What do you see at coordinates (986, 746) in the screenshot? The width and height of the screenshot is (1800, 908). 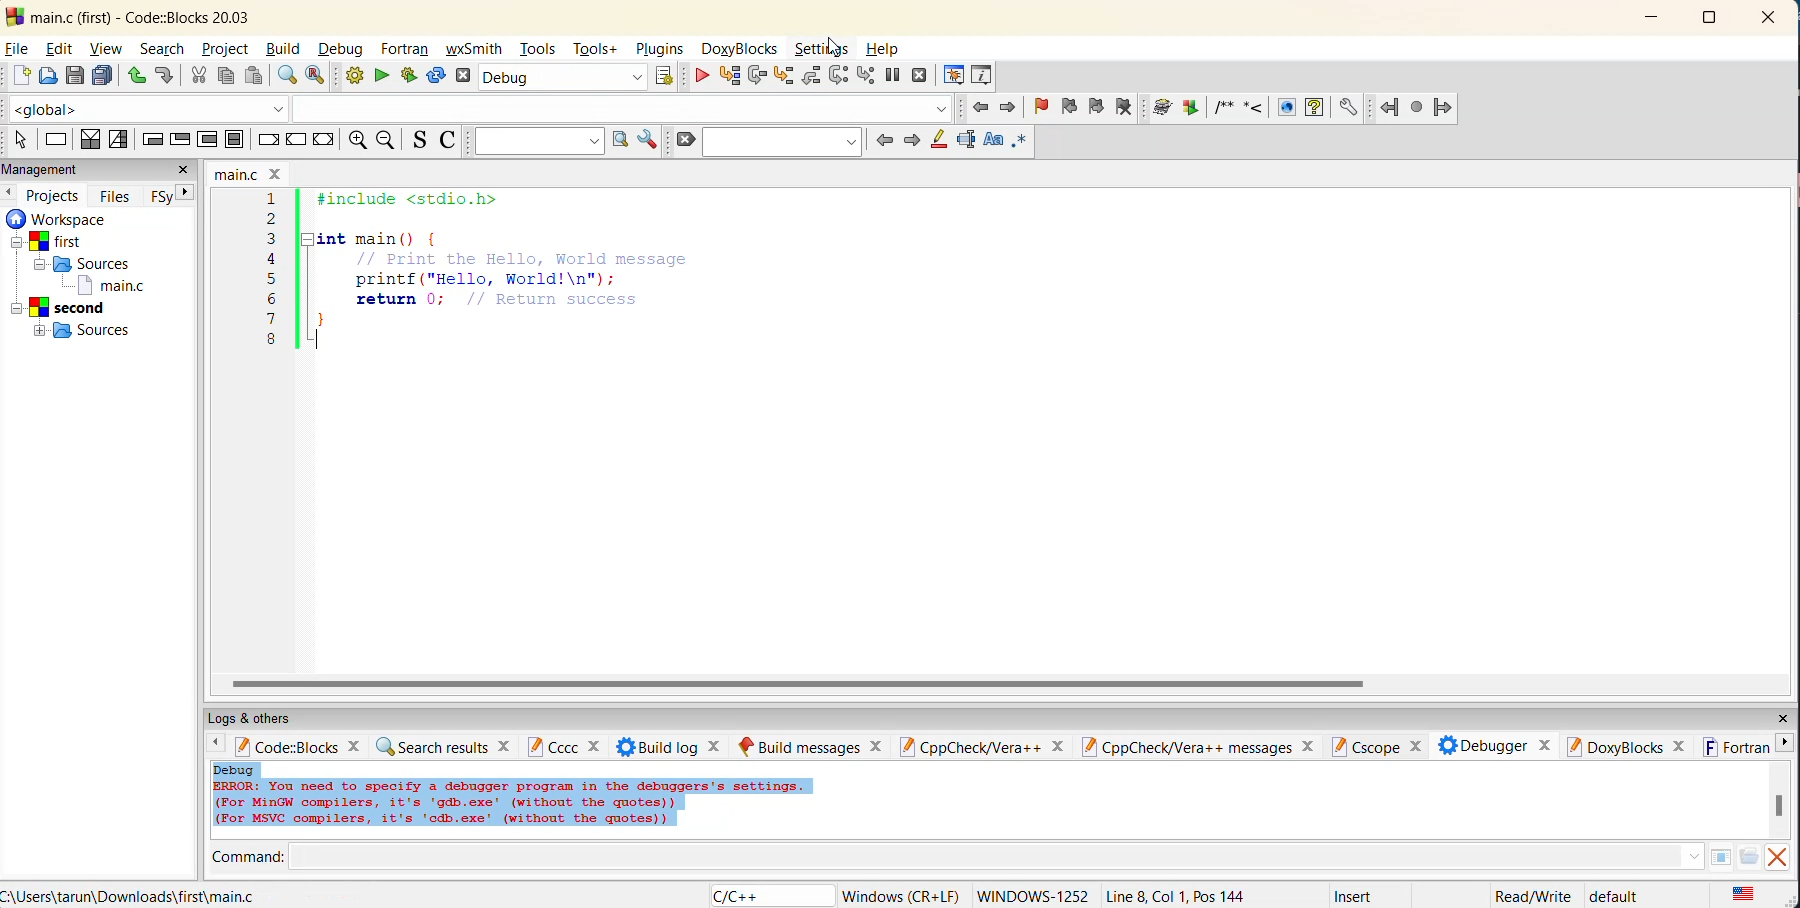 I see `cppcheck/vera++` at bounding box center [986, 746].